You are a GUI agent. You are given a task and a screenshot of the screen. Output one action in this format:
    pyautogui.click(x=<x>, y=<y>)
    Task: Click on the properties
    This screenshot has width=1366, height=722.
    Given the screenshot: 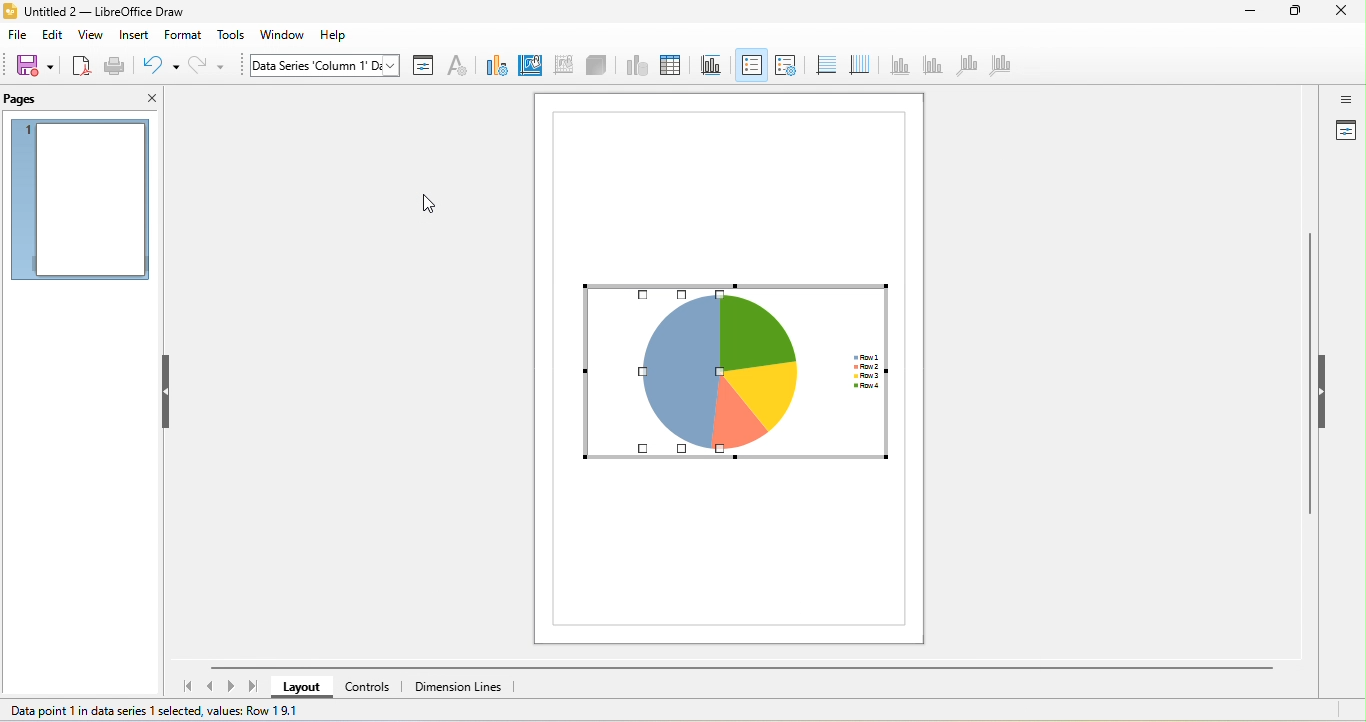 What is the action you would take?
    pyautogui.click(x=1345, y=132)
    